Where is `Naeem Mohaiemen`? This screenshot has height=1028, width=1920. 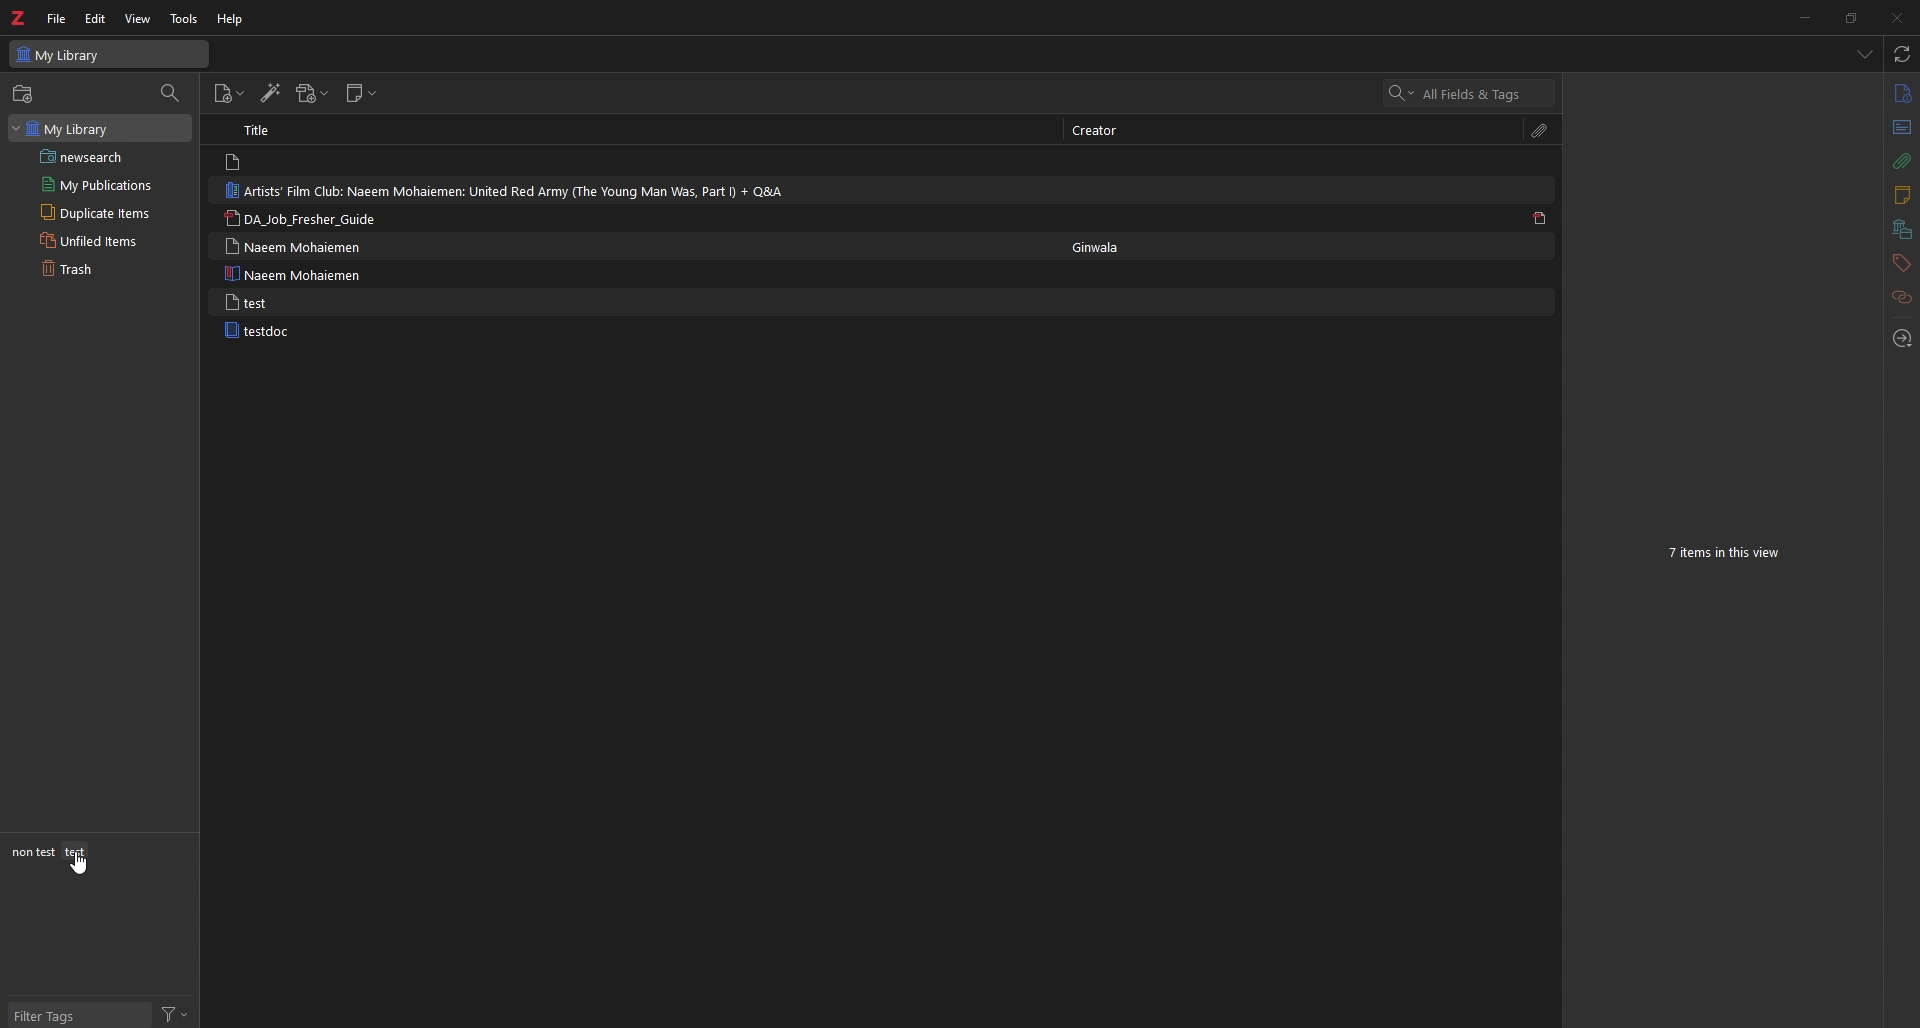 Naeem Mohaiemen is located at coordinates (292, 275).